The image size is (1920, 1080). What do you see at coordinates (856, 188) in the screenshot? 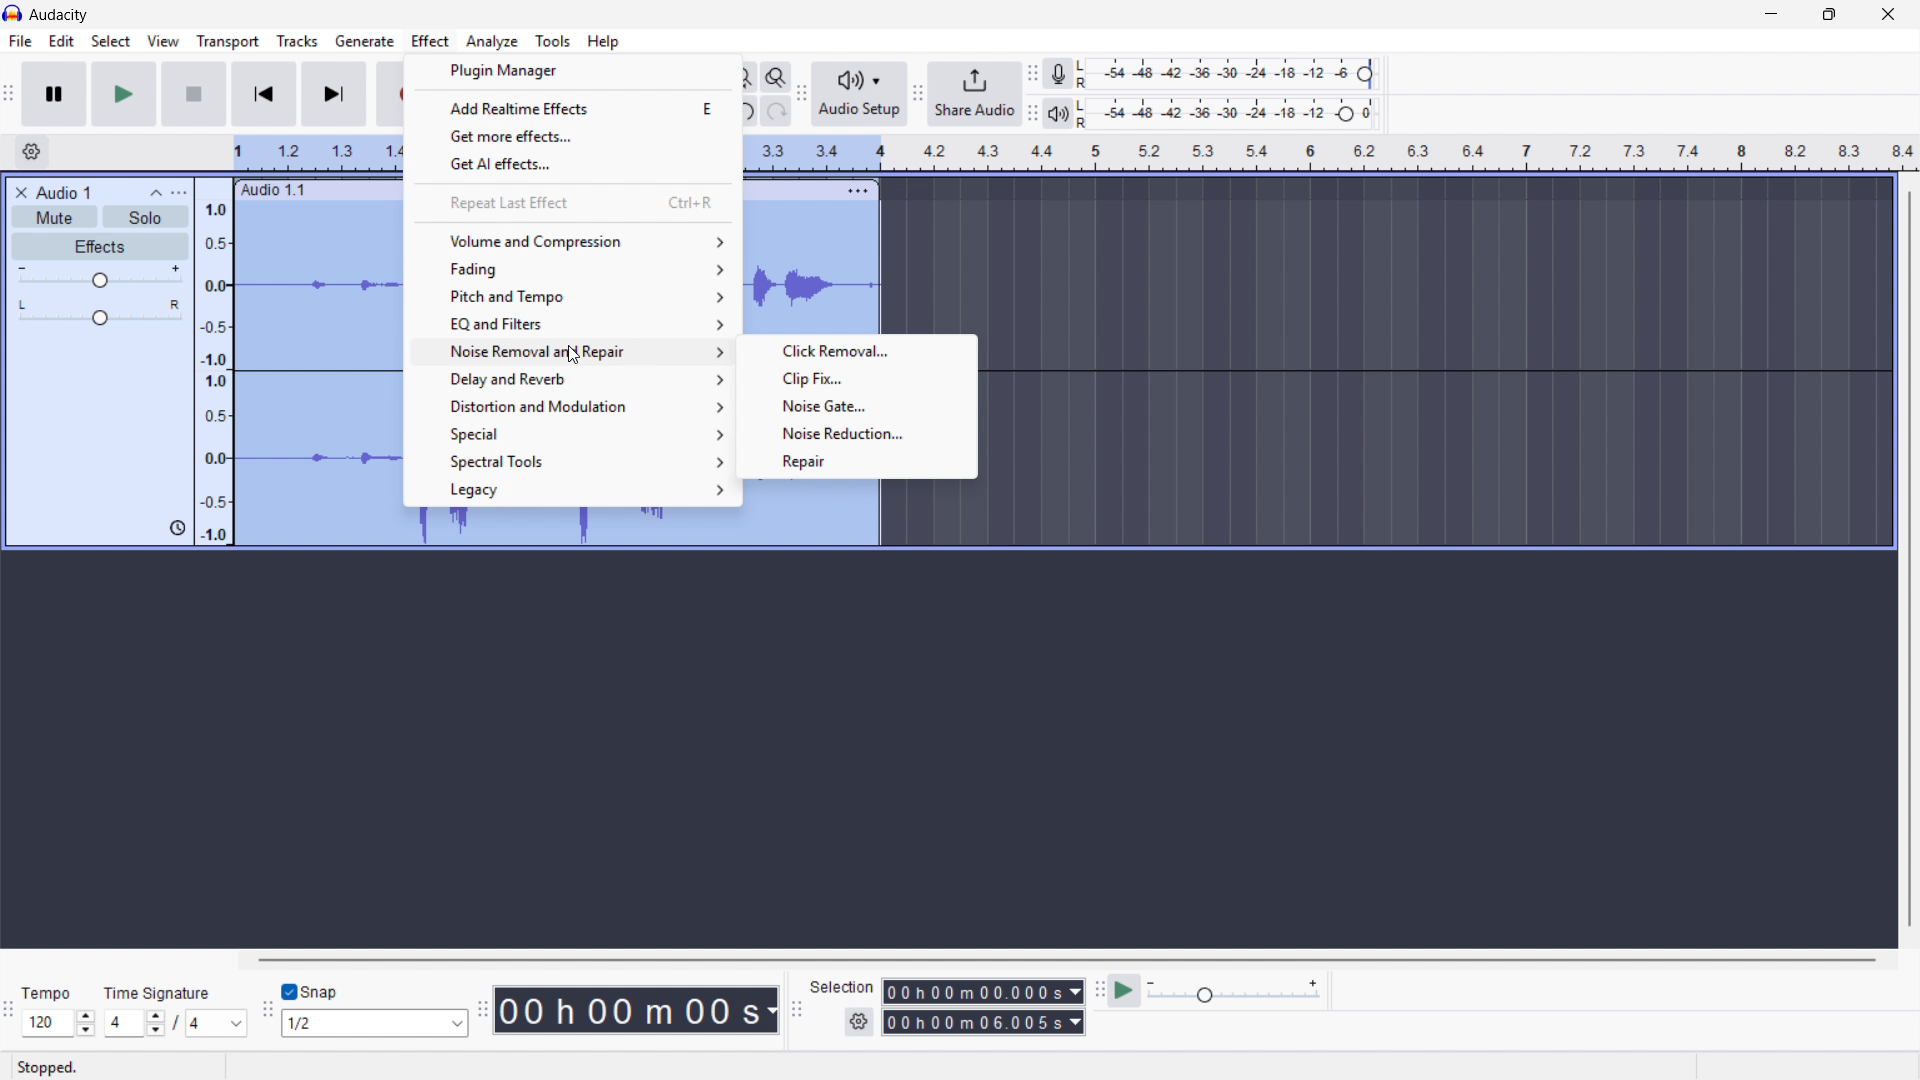
I see `Track options` at bounding box center [856, 188].